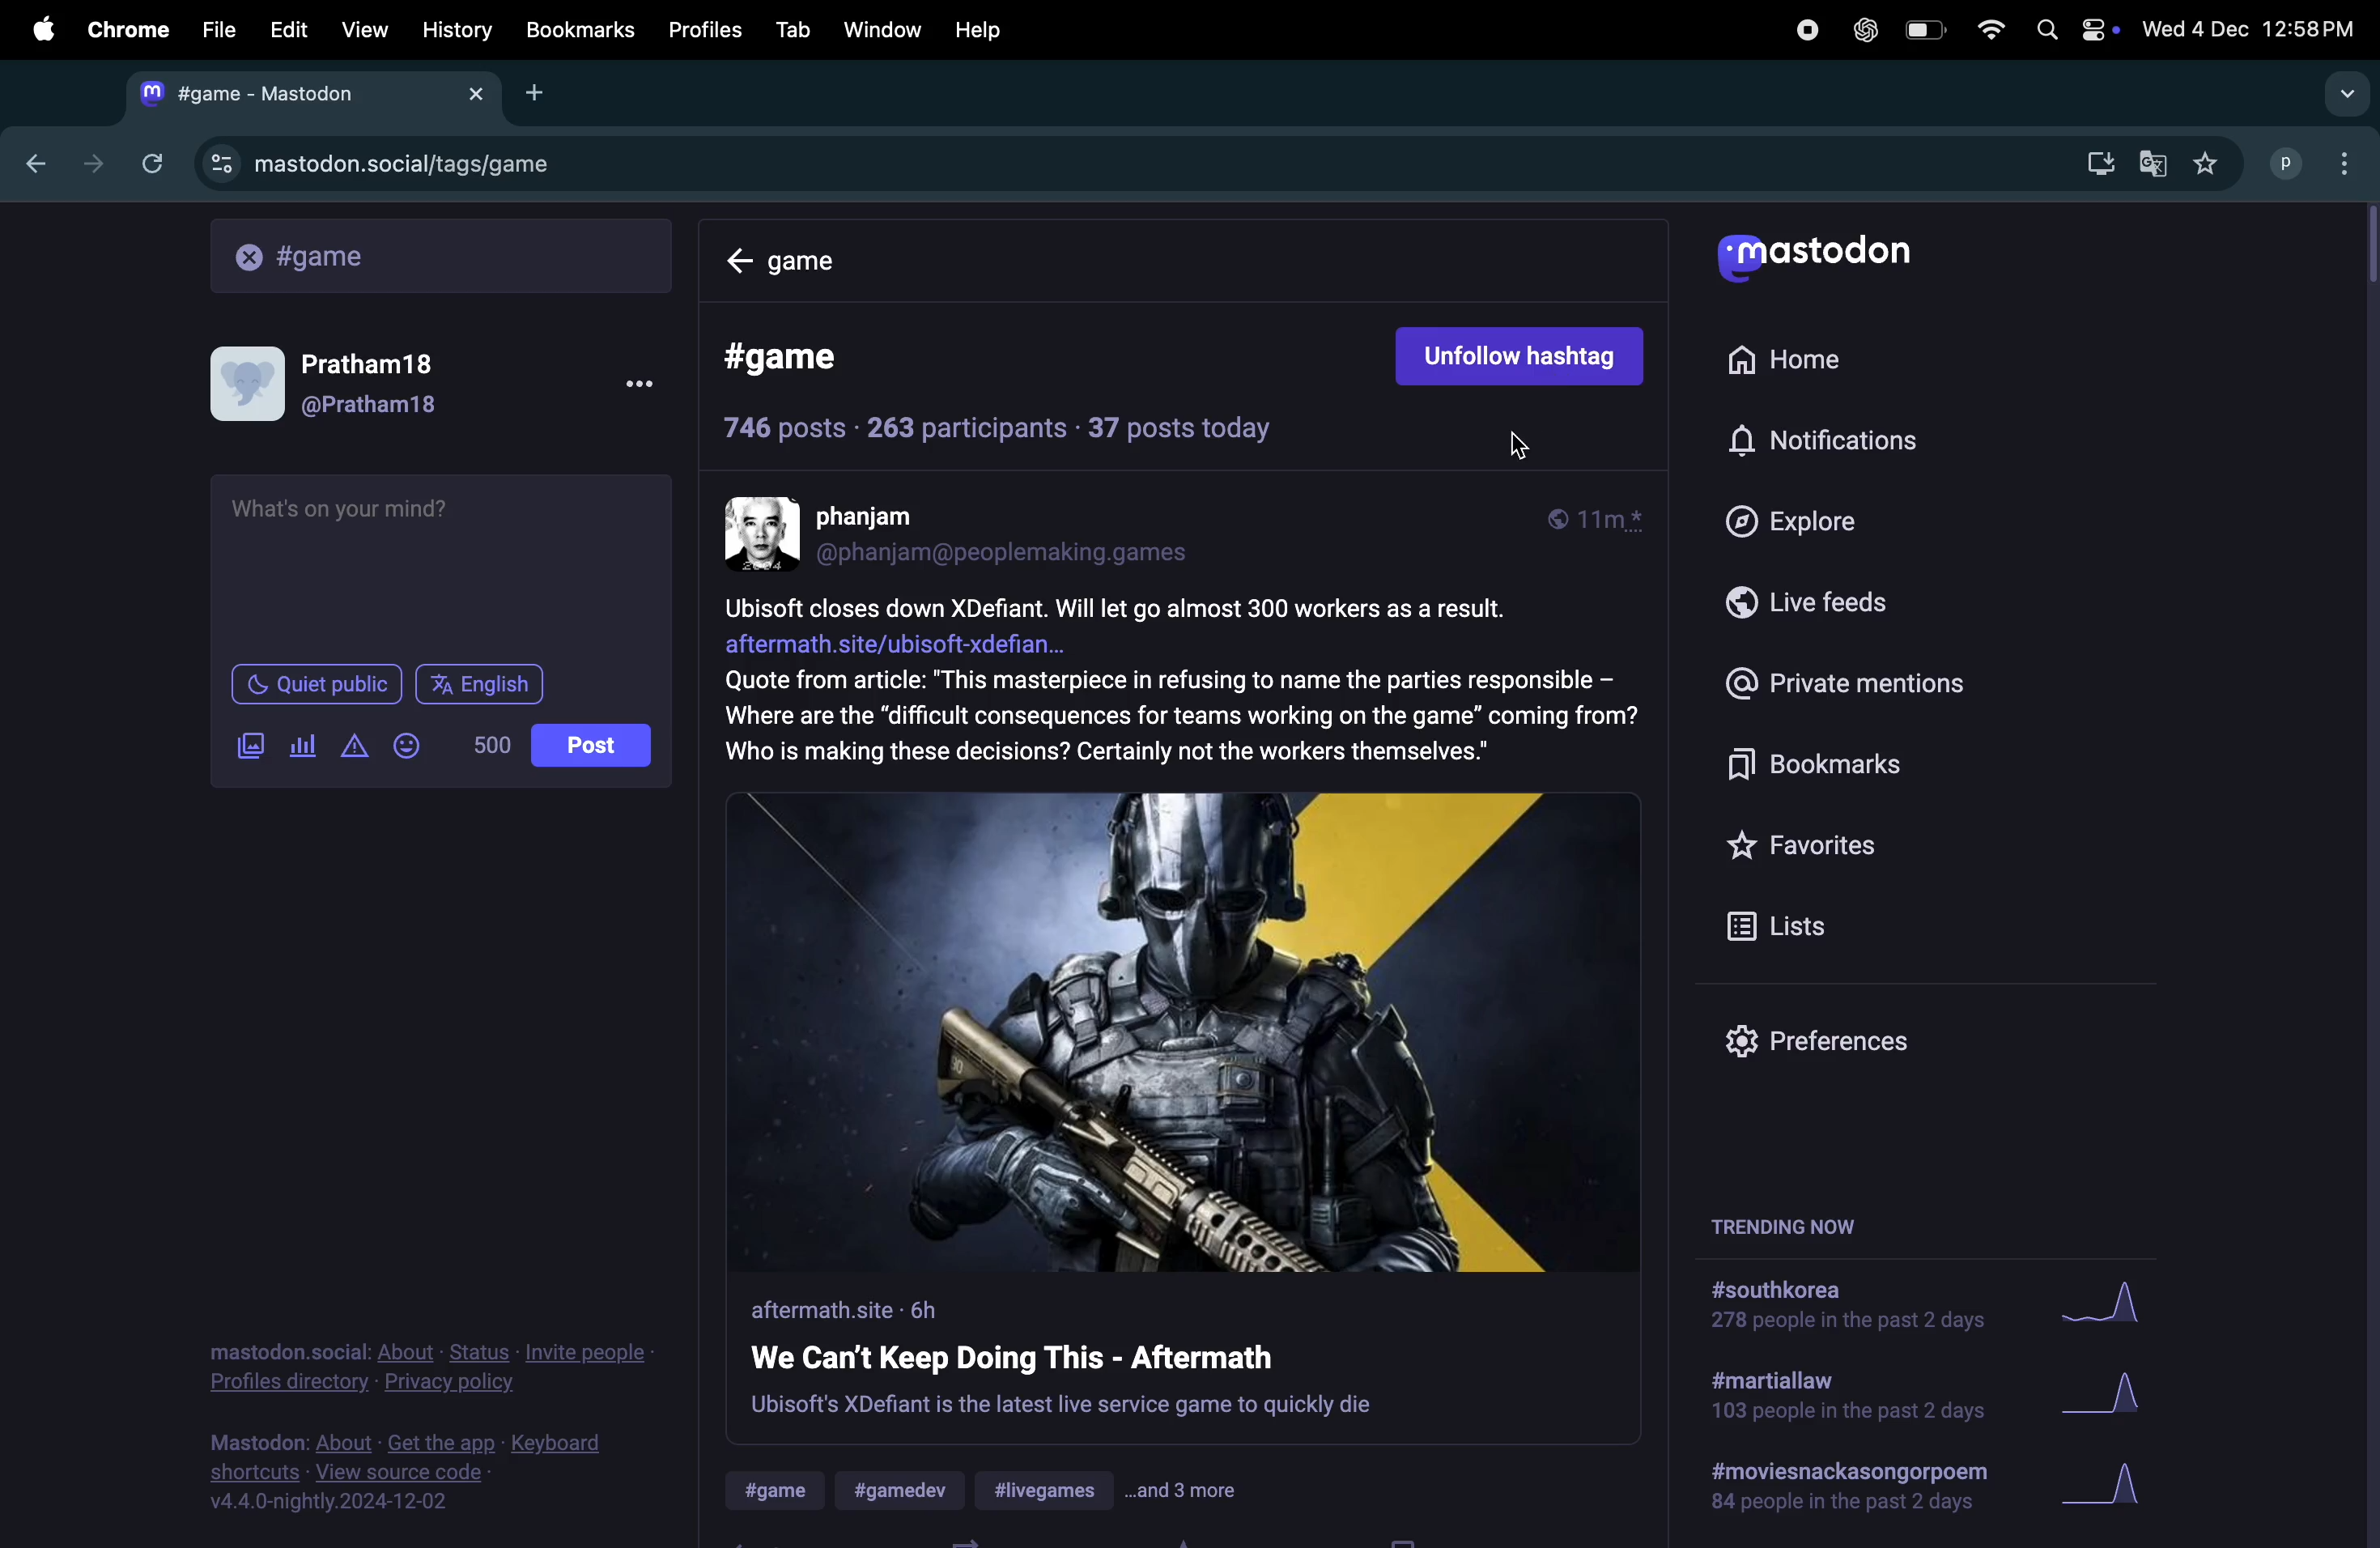 The image size is (2380, 1548). Describe the element at coordinates (1849, 610) in the screenshot. I see `Live feeds` at that location.